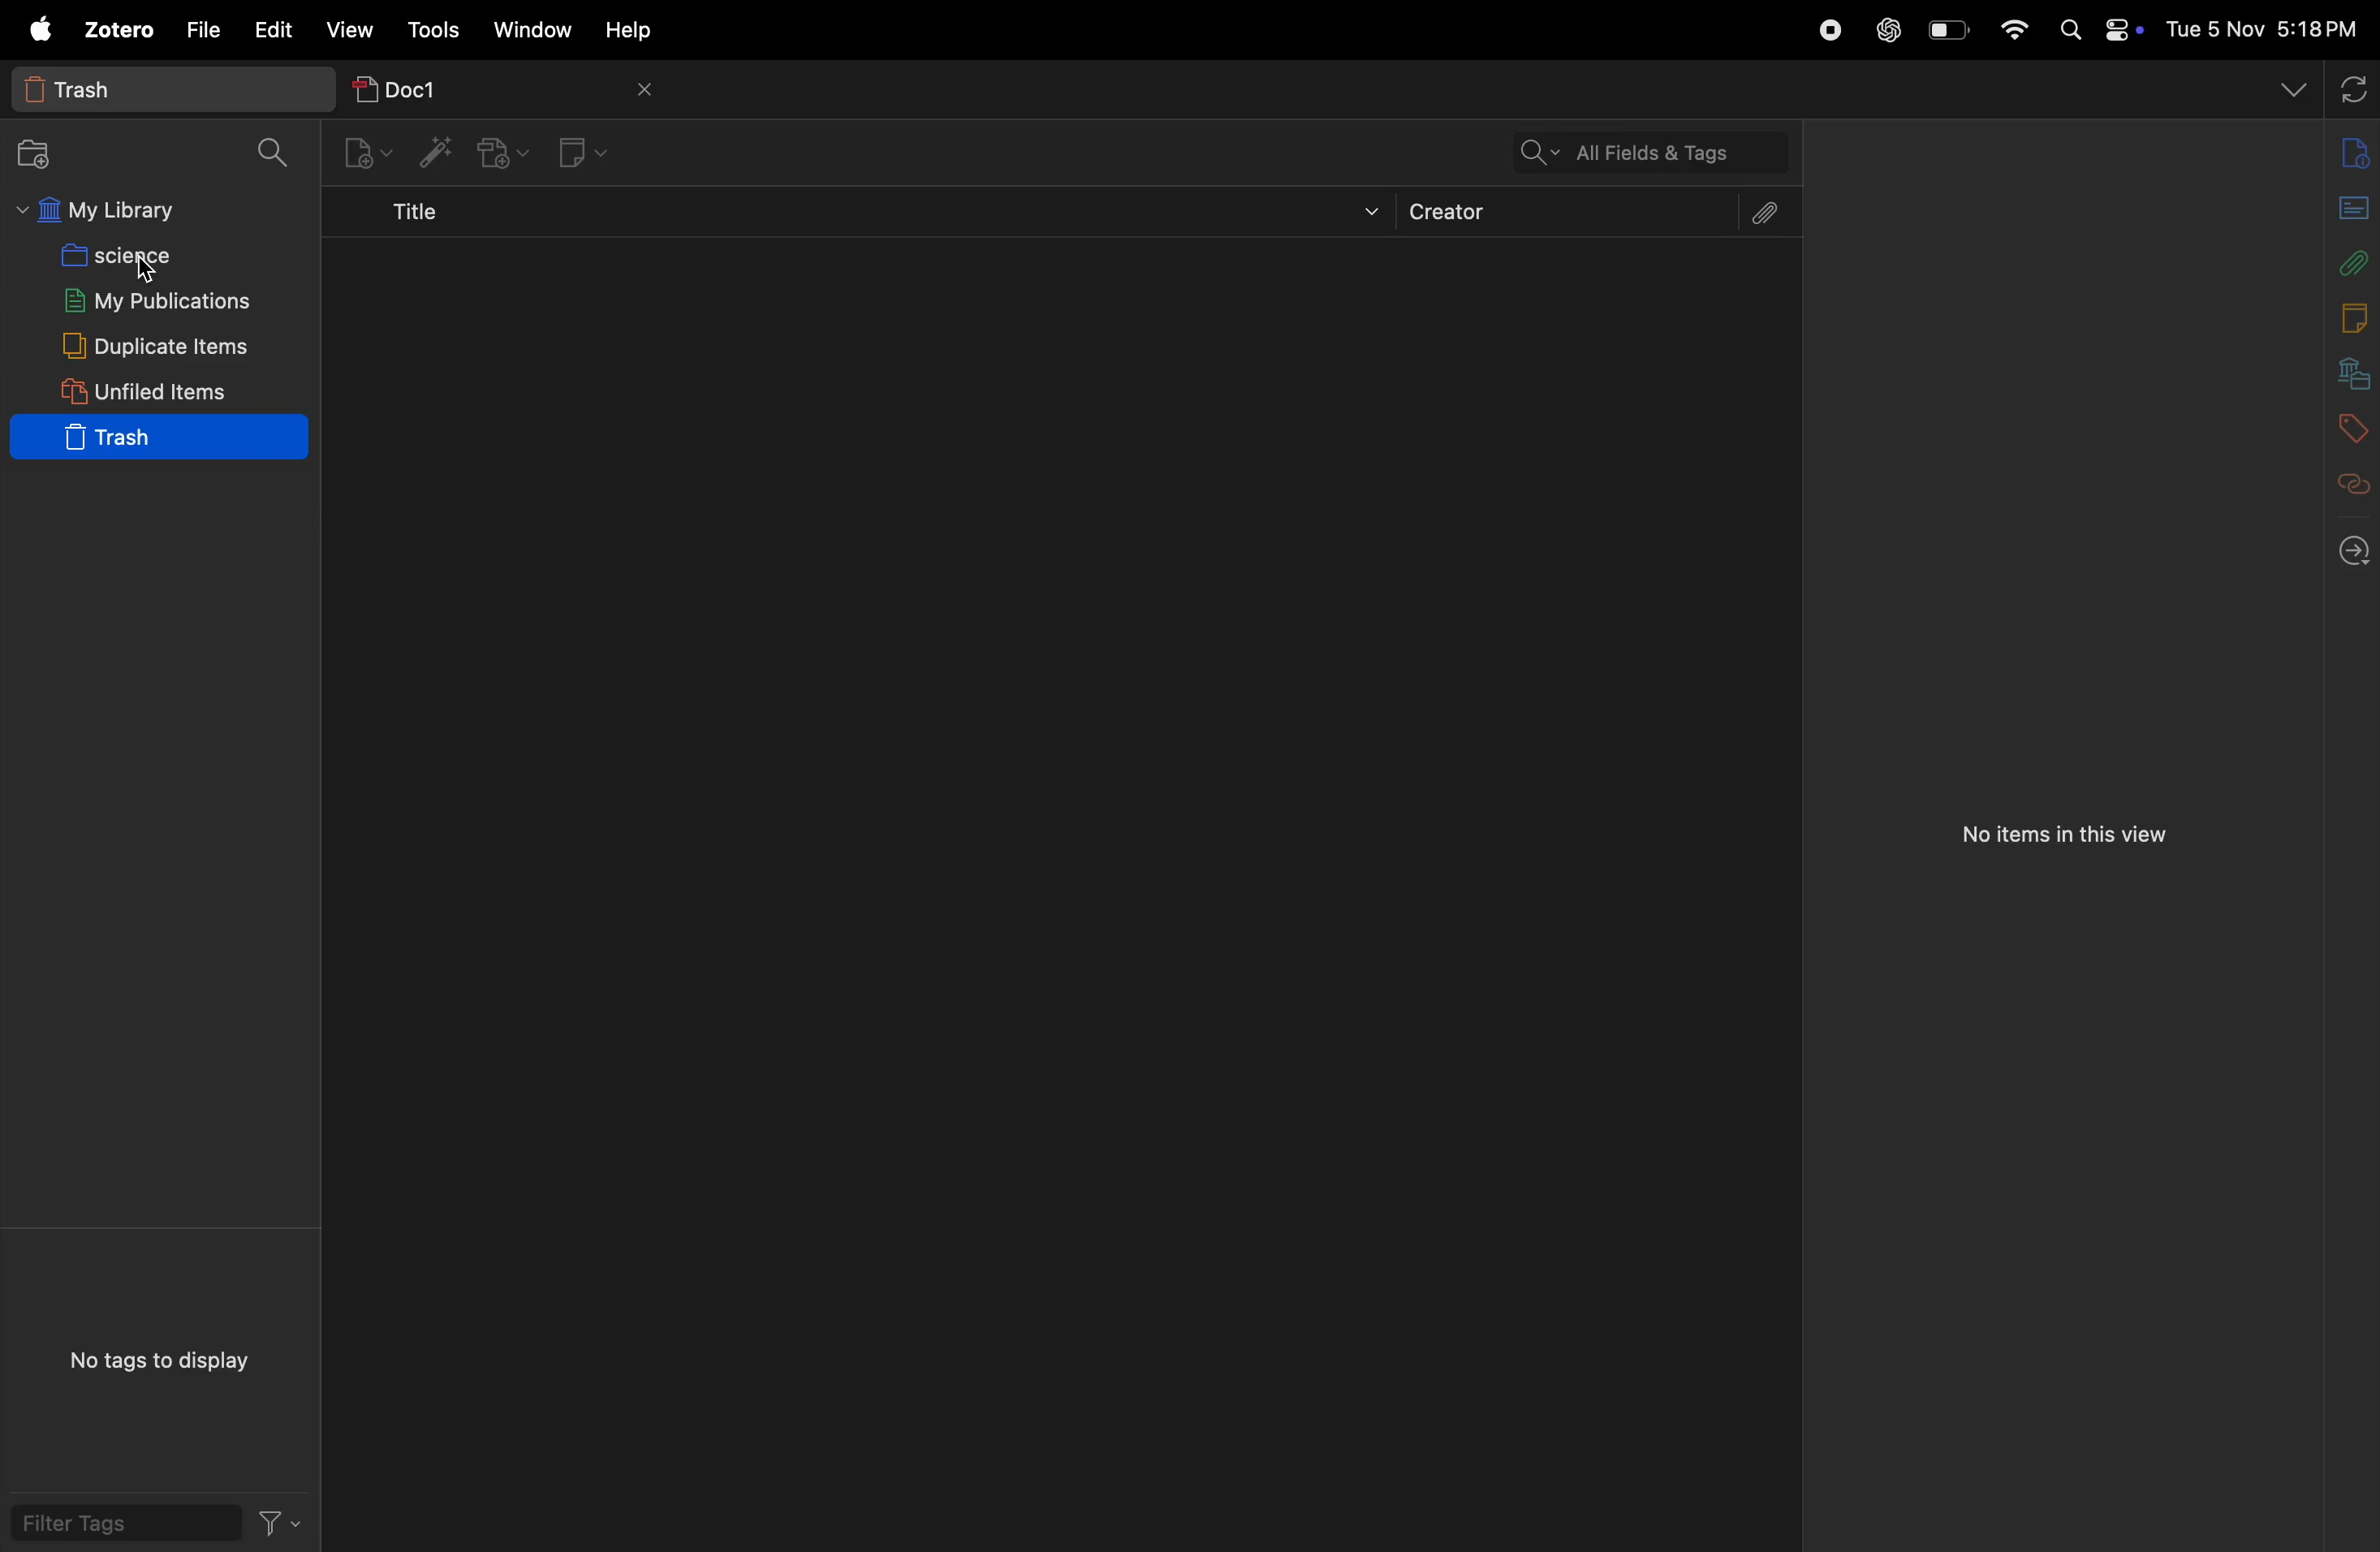  I want to click on Calendar, so click(2339, 317).